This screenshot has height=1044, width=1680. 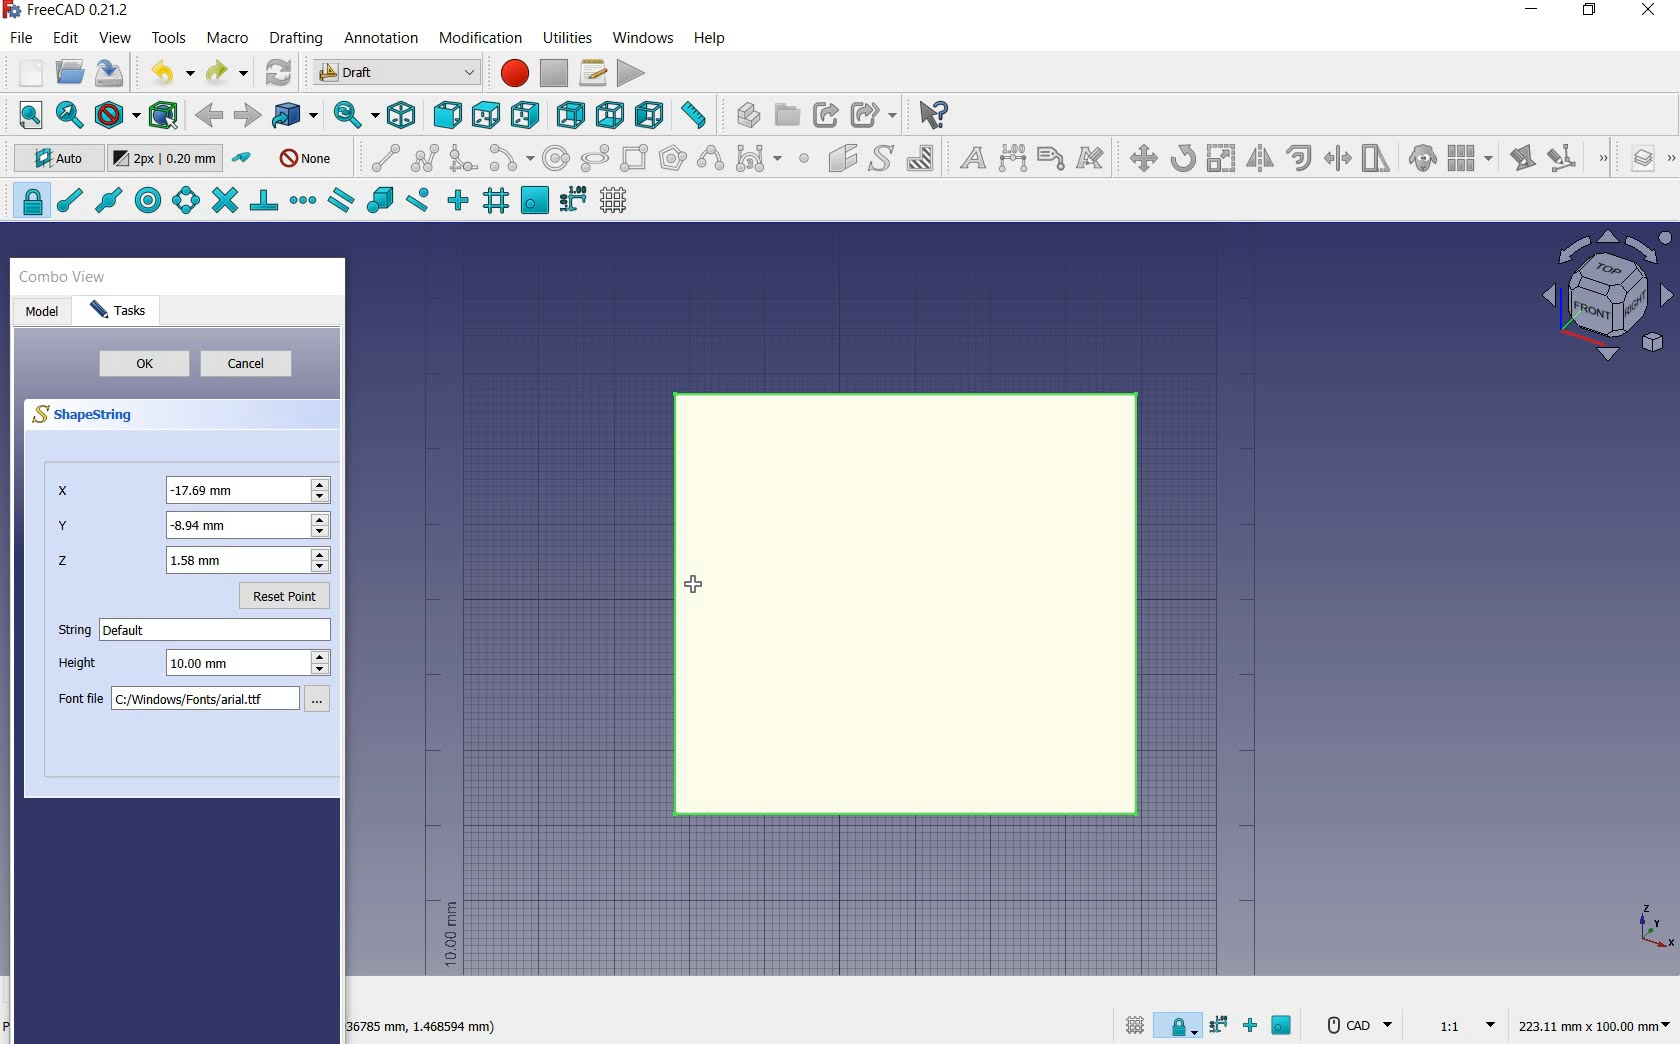 What do you see at coordinates (1655, 926) in the screenshot?
I see `xyz point` at bounding box center [1655, 926].